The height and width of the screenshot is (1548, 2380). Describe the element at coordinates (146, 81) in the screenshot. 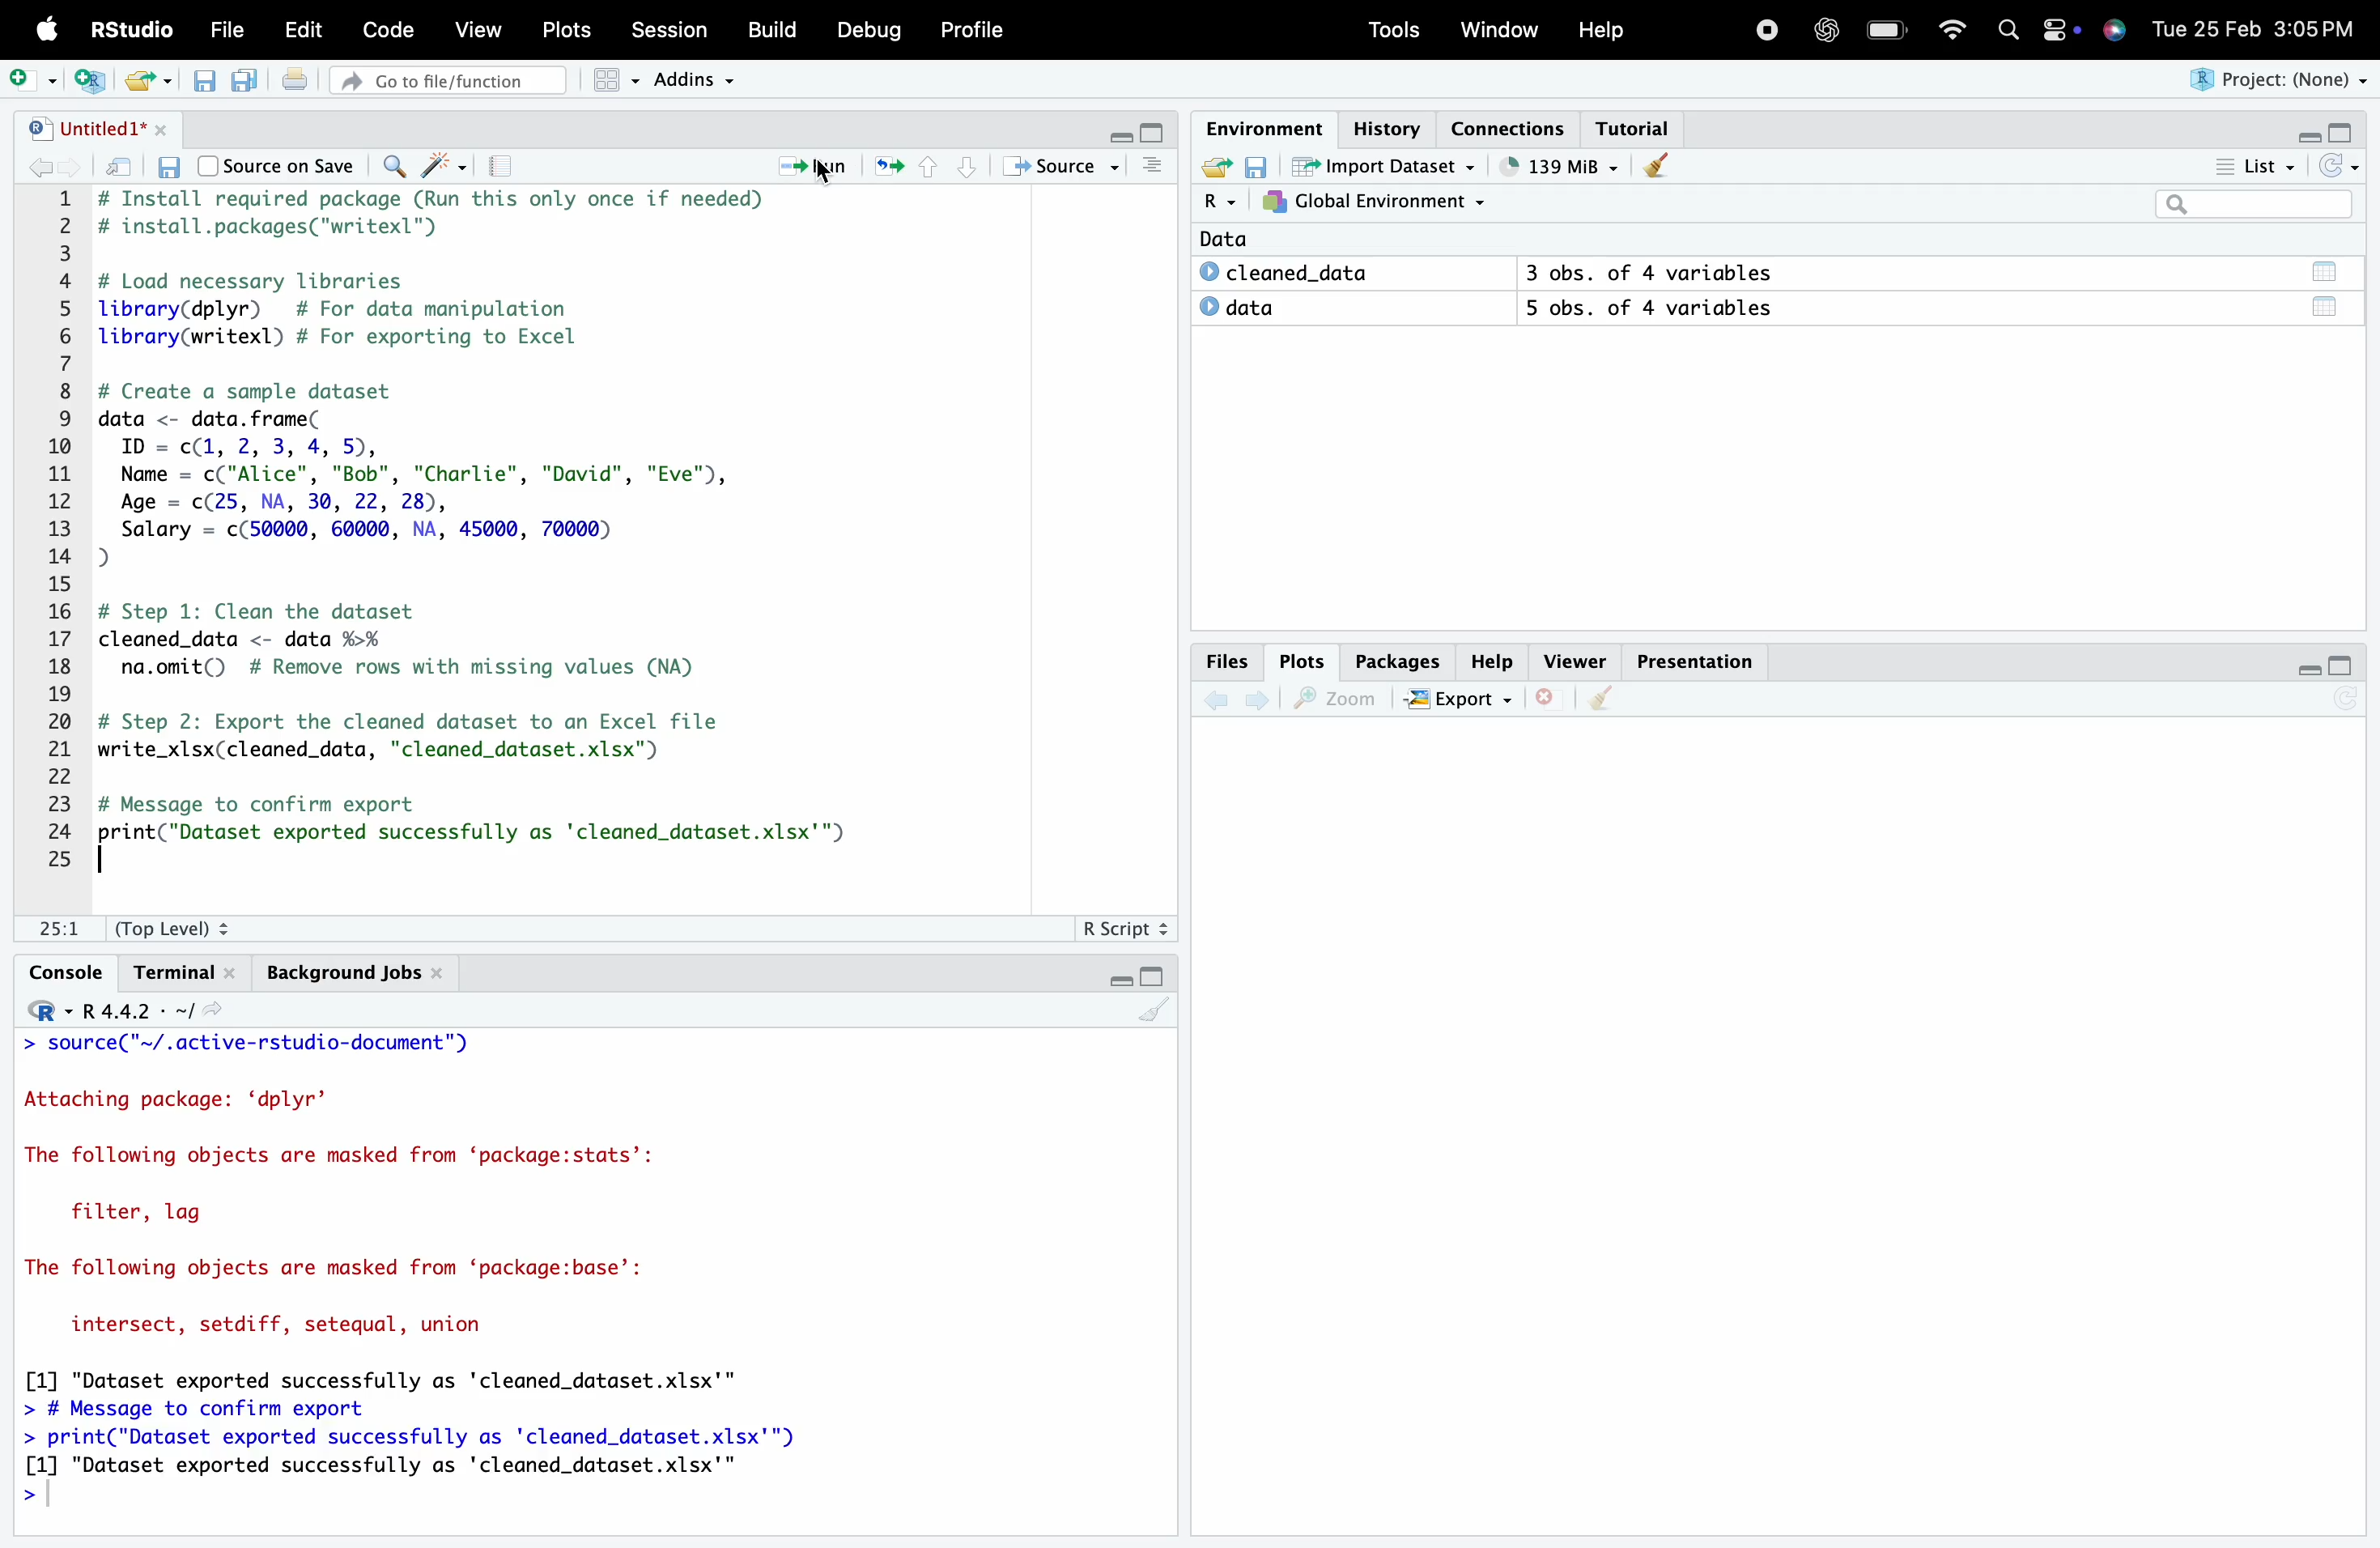

I see `Open an existing file (Ctrl + O)` at that location.